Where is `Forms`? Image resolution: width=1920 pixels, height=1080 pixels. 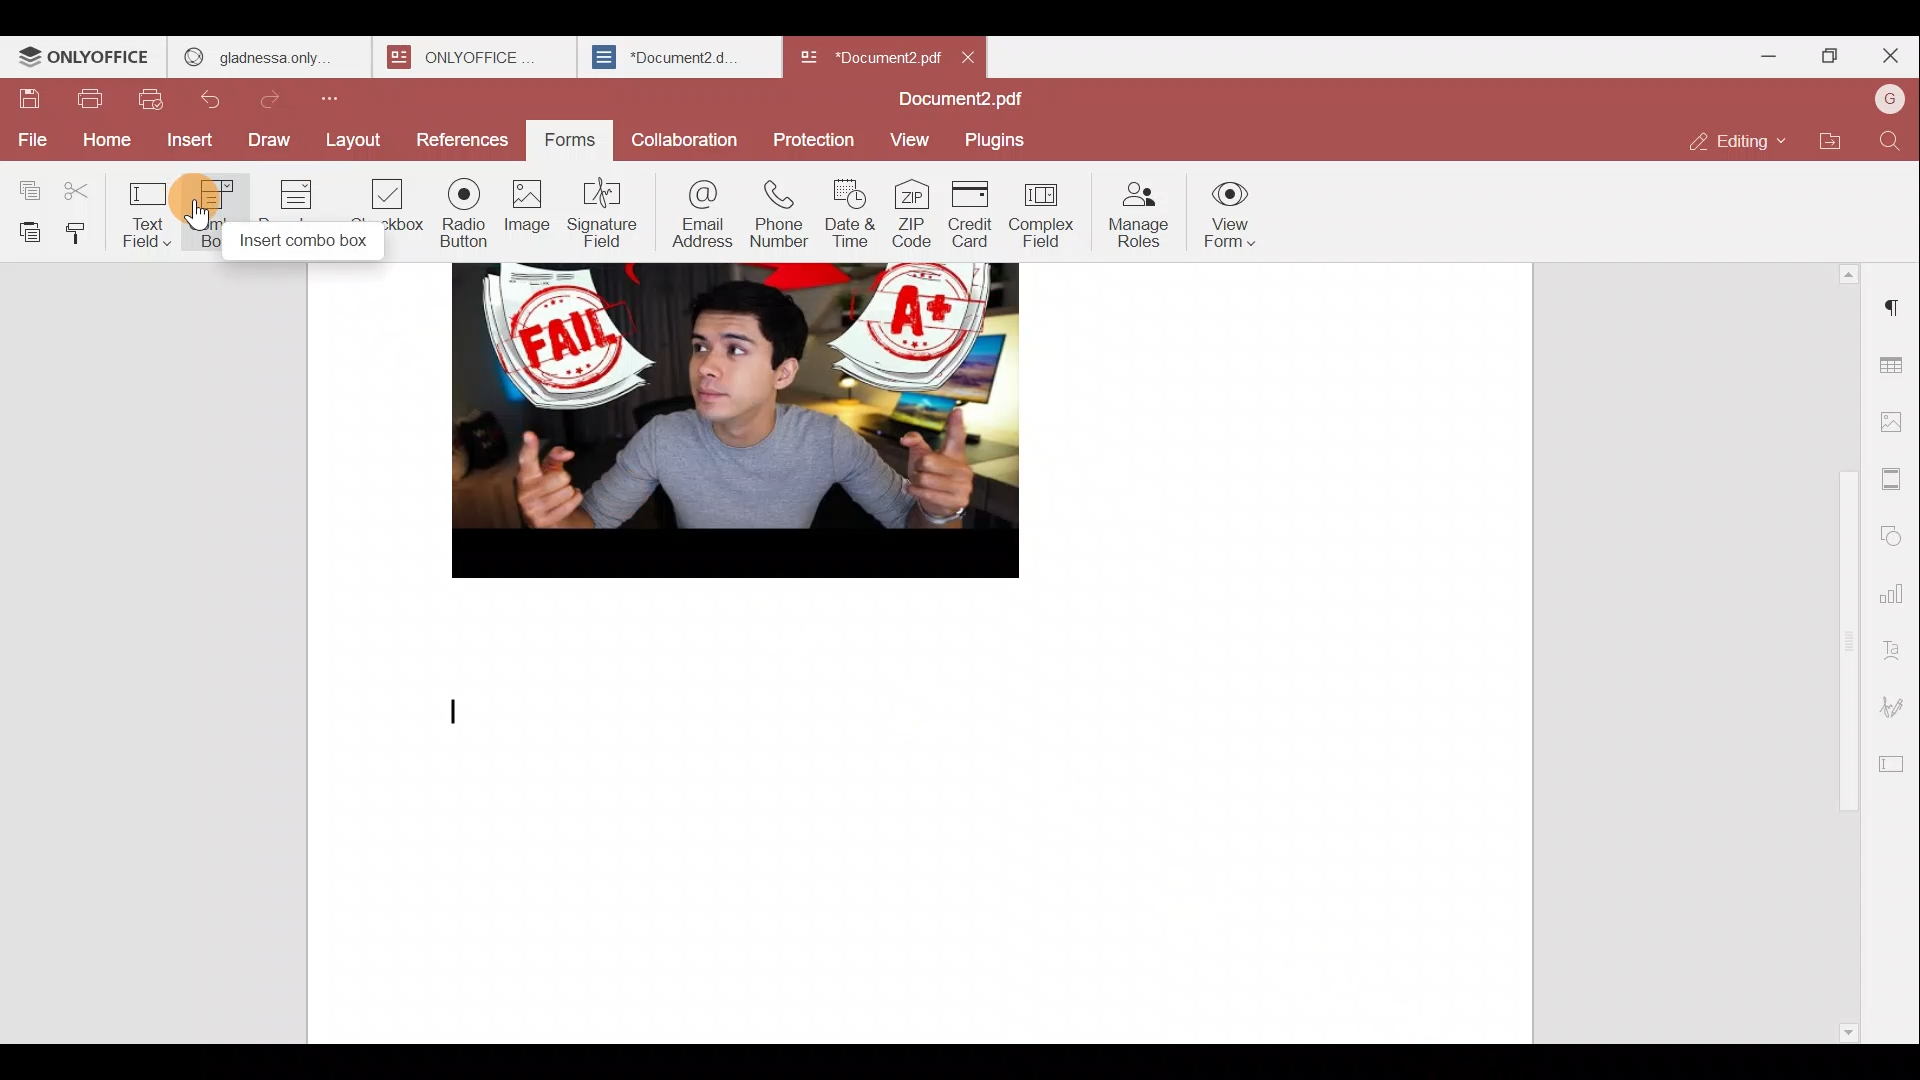 Forms is located at coordinates (563, 141).